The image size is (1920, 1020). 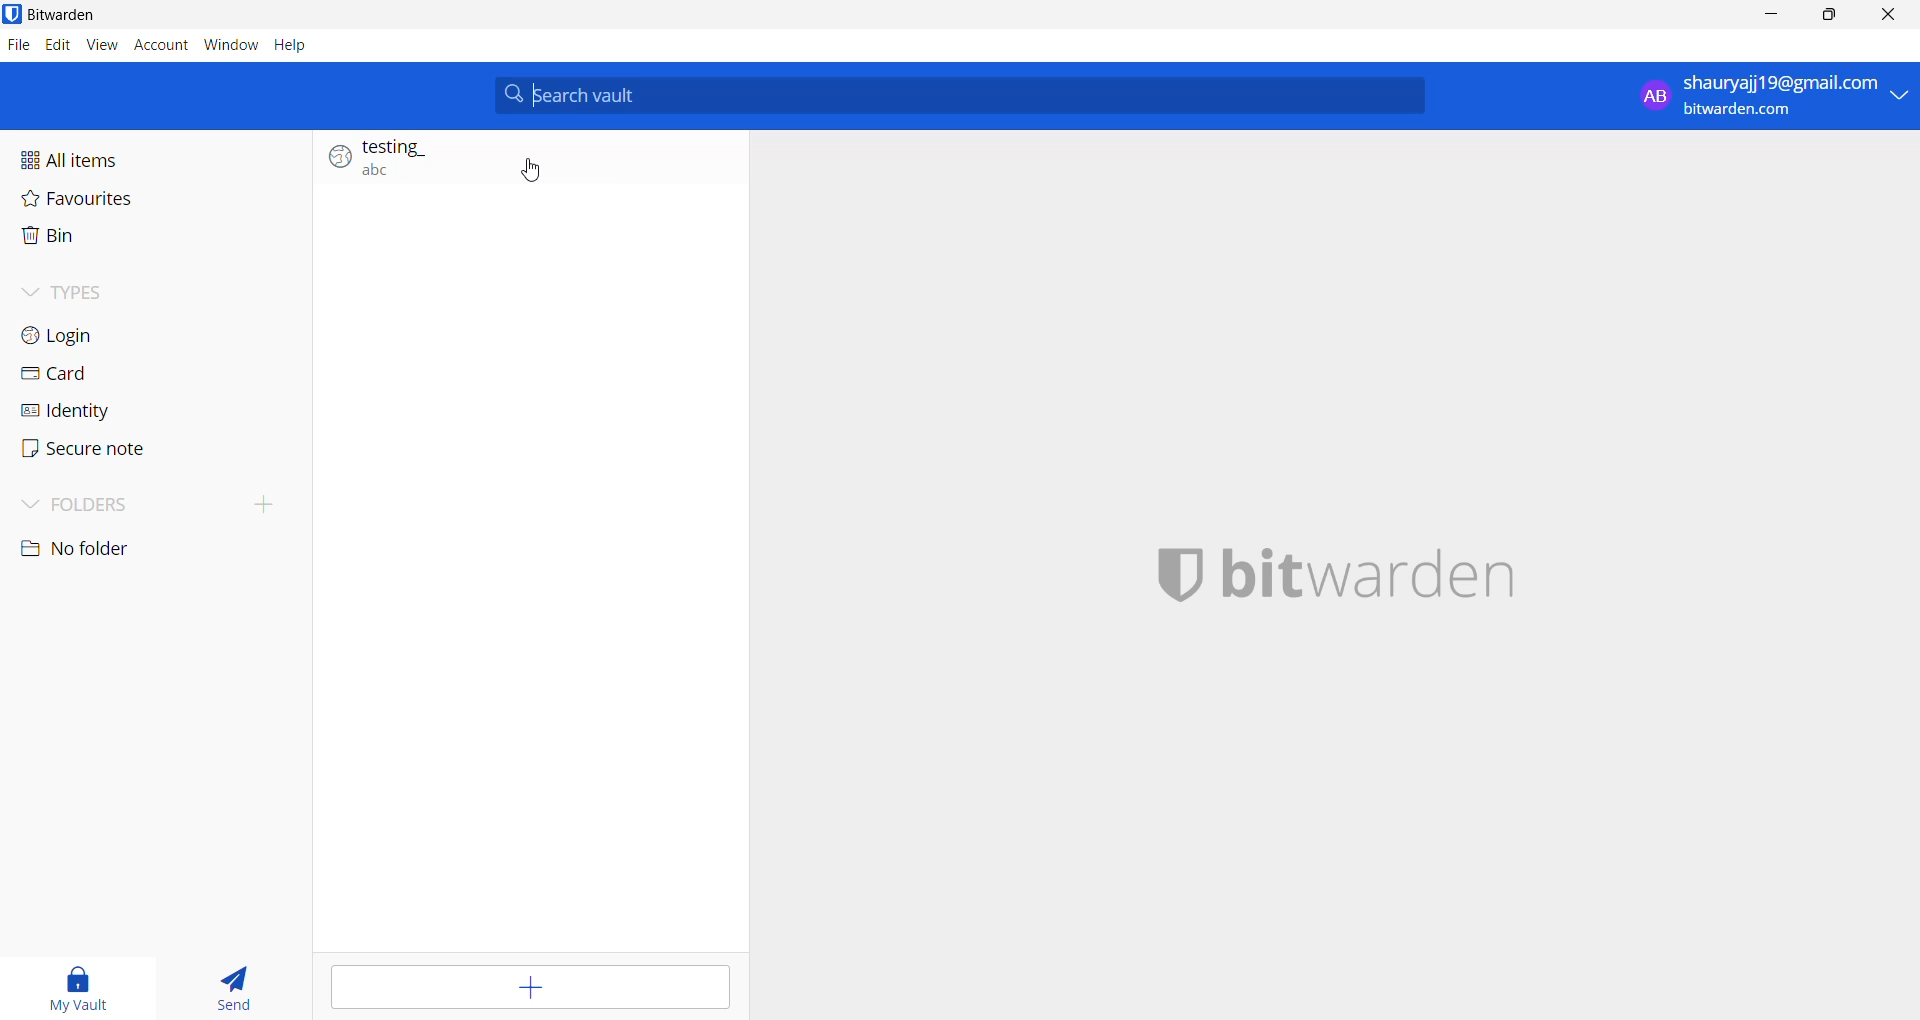 I want to click on Folders, so click(x=107, y=506).